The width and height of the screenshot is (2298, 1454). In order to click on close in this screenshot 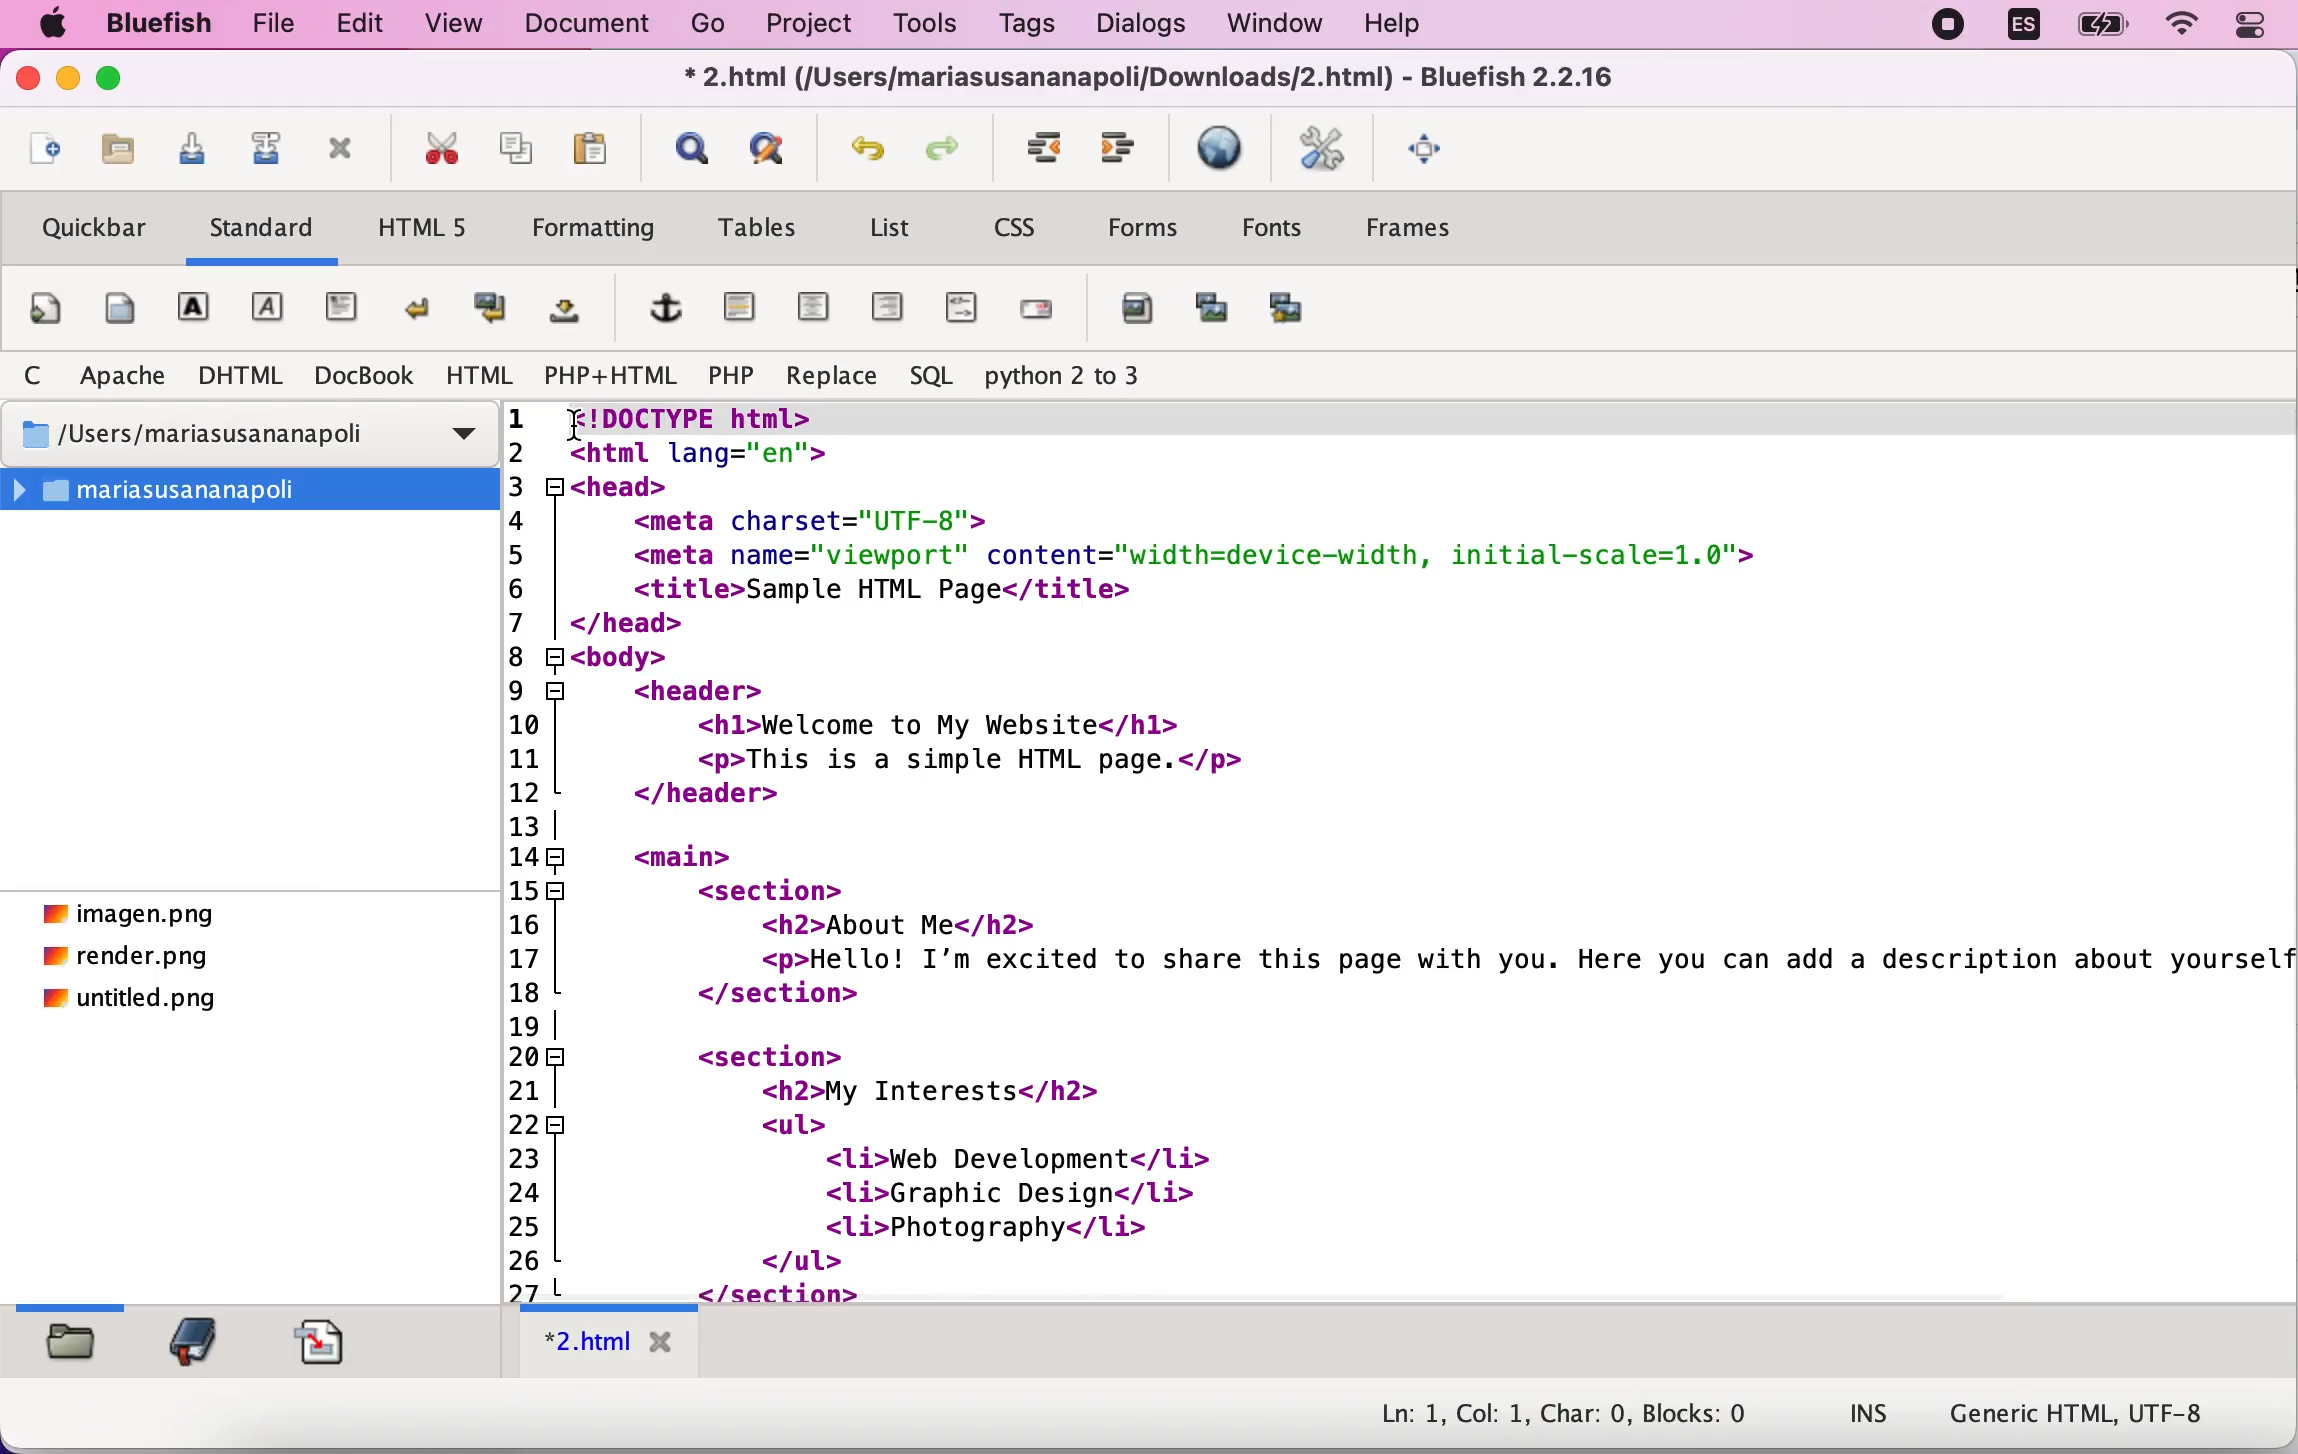, I will do `click(27, 82)`.